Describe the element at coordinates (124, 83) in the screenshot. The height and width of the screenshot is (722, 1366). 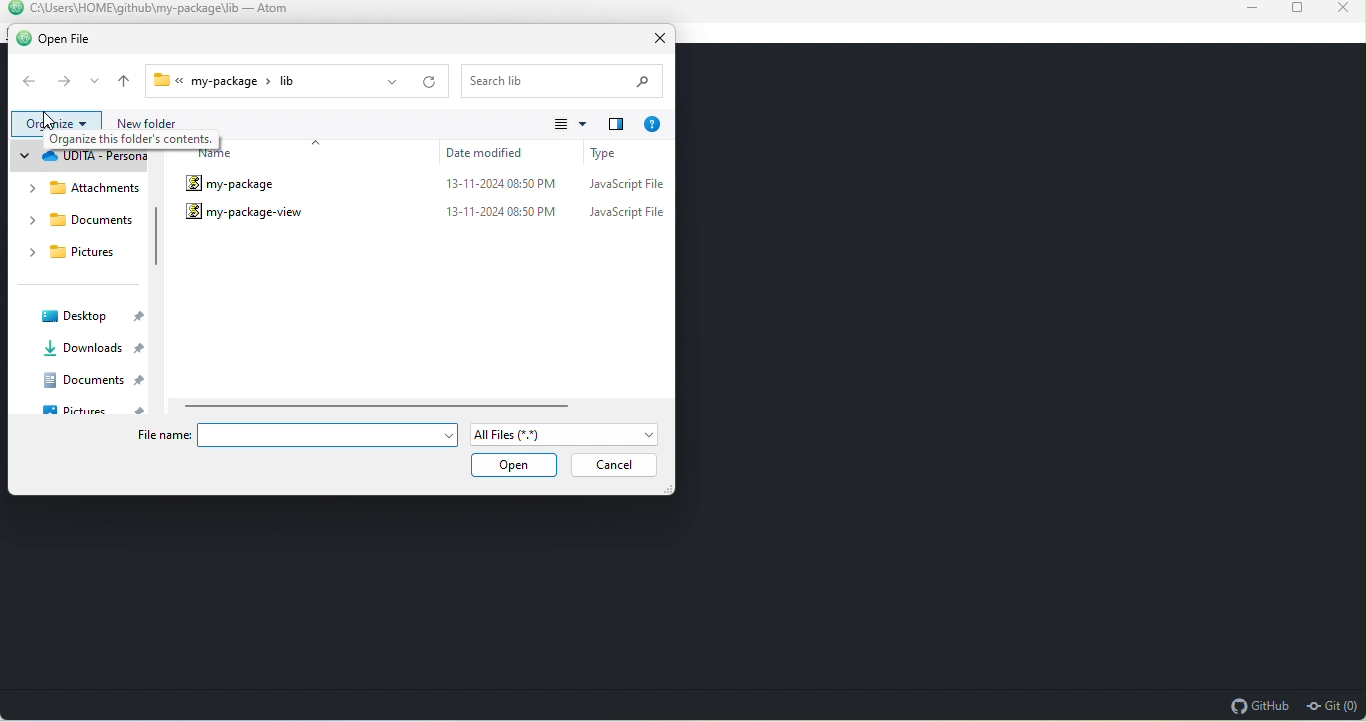
I see `up to previous` at that location.